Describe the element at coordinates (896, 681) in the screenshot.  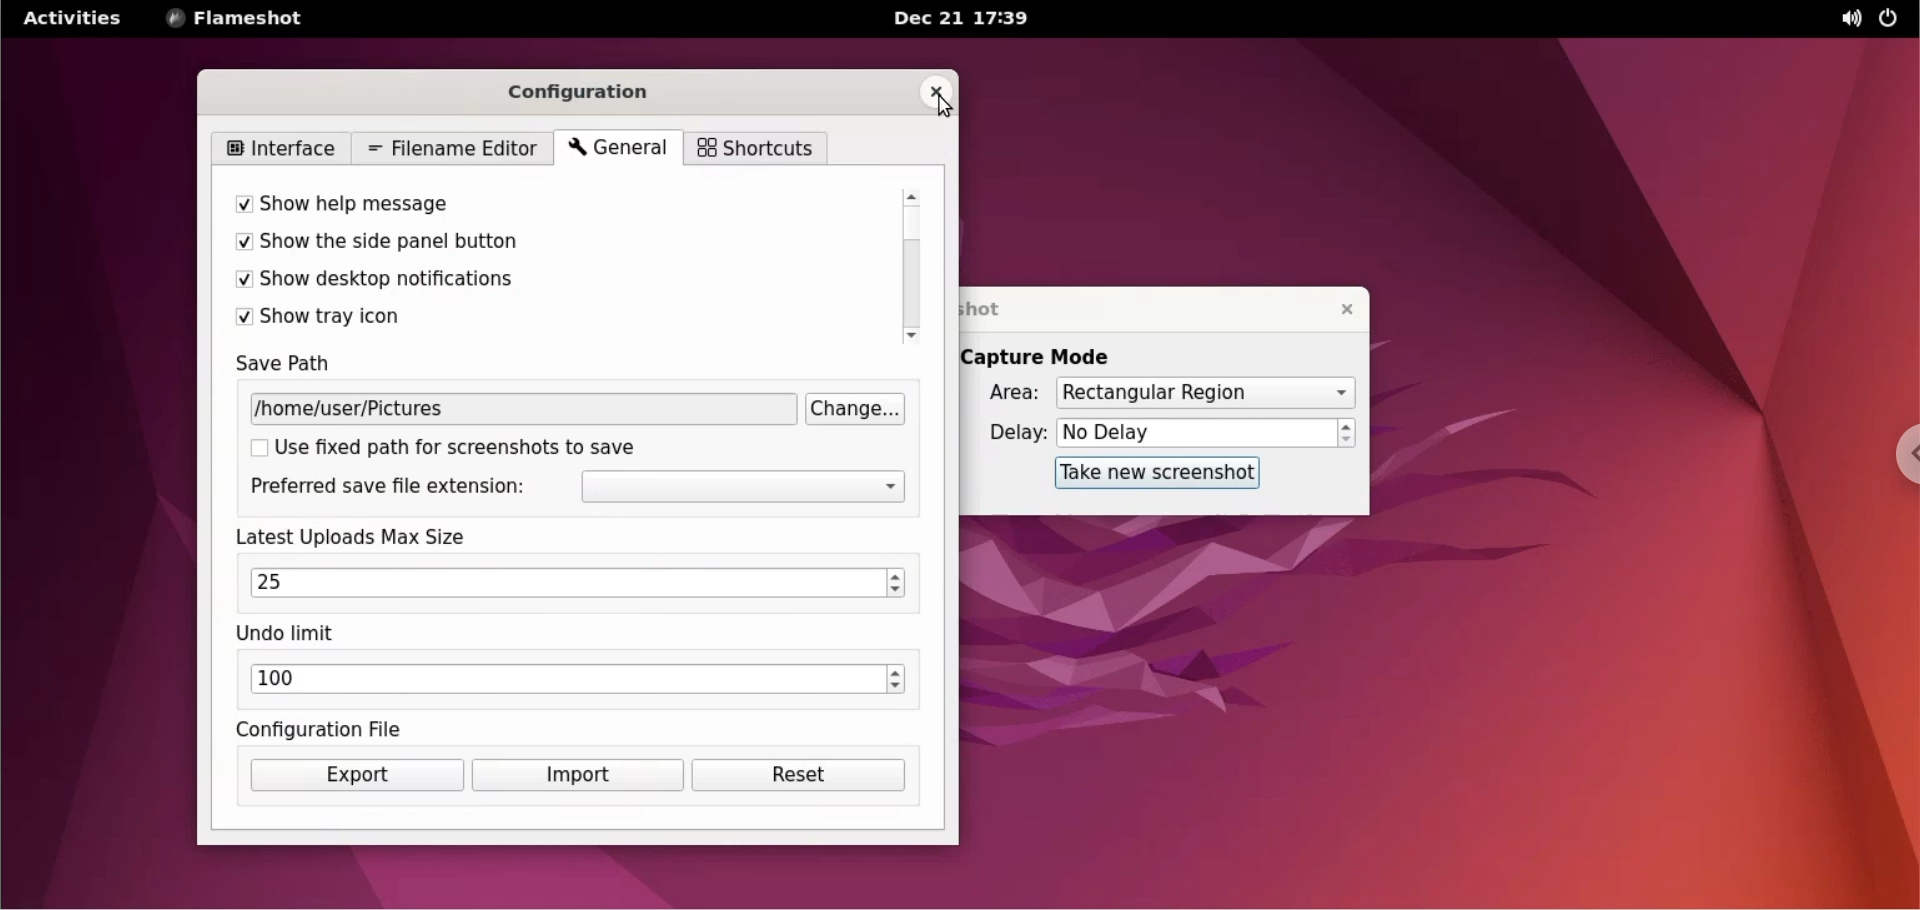
I see `increment or decrement undo limit value` at that location.